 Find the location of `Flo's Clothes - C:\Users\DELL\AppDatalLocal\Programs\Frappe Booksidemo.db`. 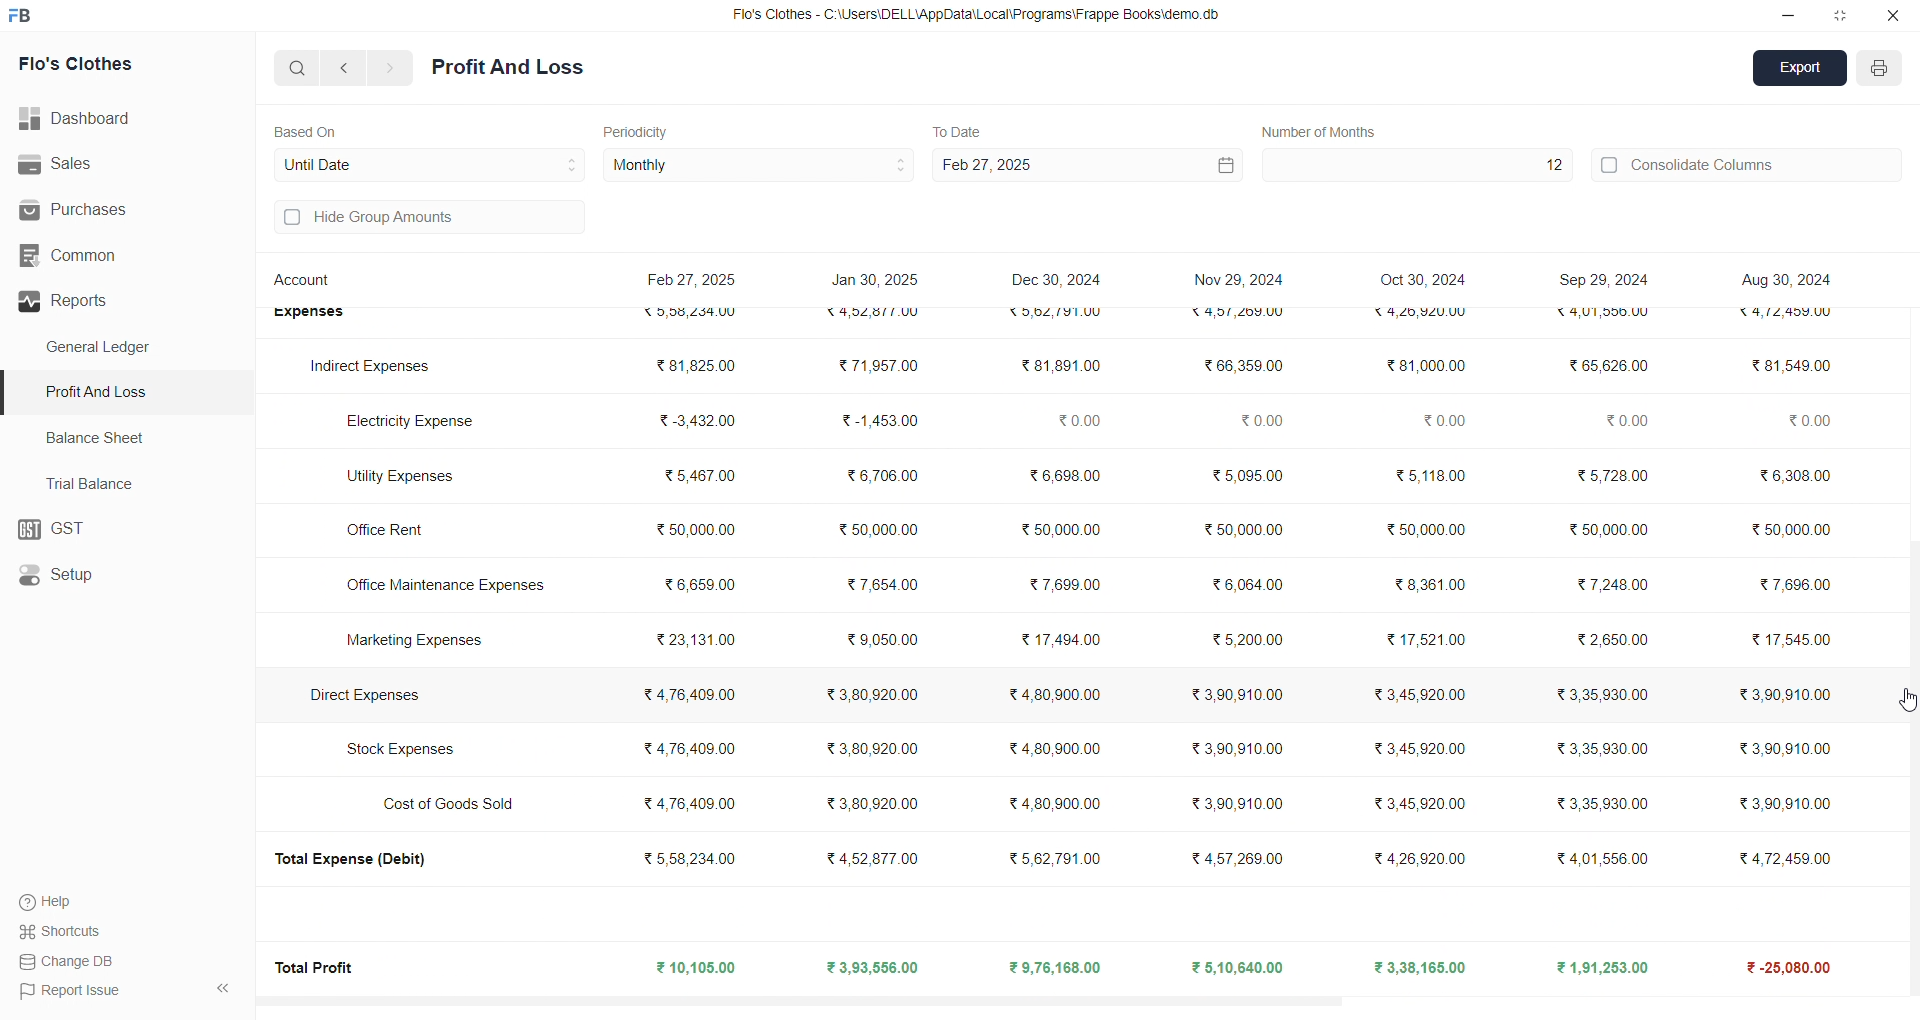

Flo's Clothes - C:\Users\DELL\AppDatalLocal\Programs\Frappe Booksidemo.db is located at coordinates (979, 16).